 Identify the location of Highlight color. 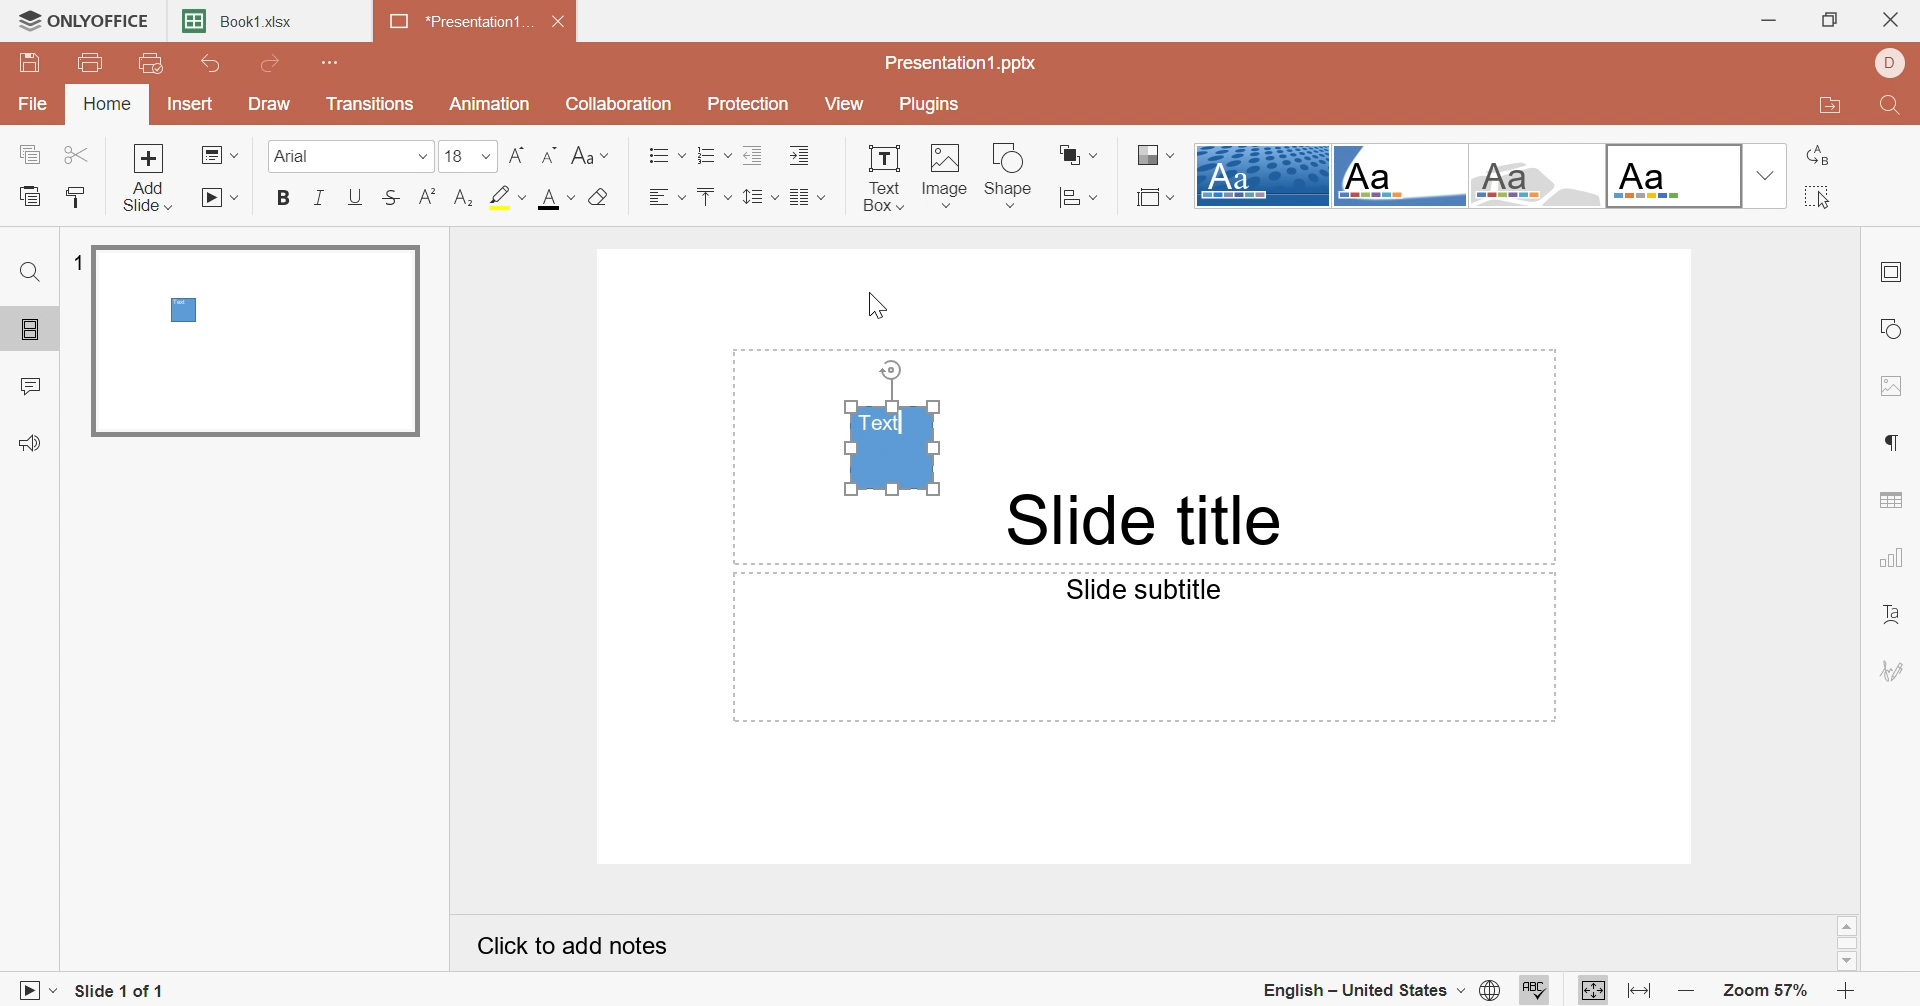
(509, 195).